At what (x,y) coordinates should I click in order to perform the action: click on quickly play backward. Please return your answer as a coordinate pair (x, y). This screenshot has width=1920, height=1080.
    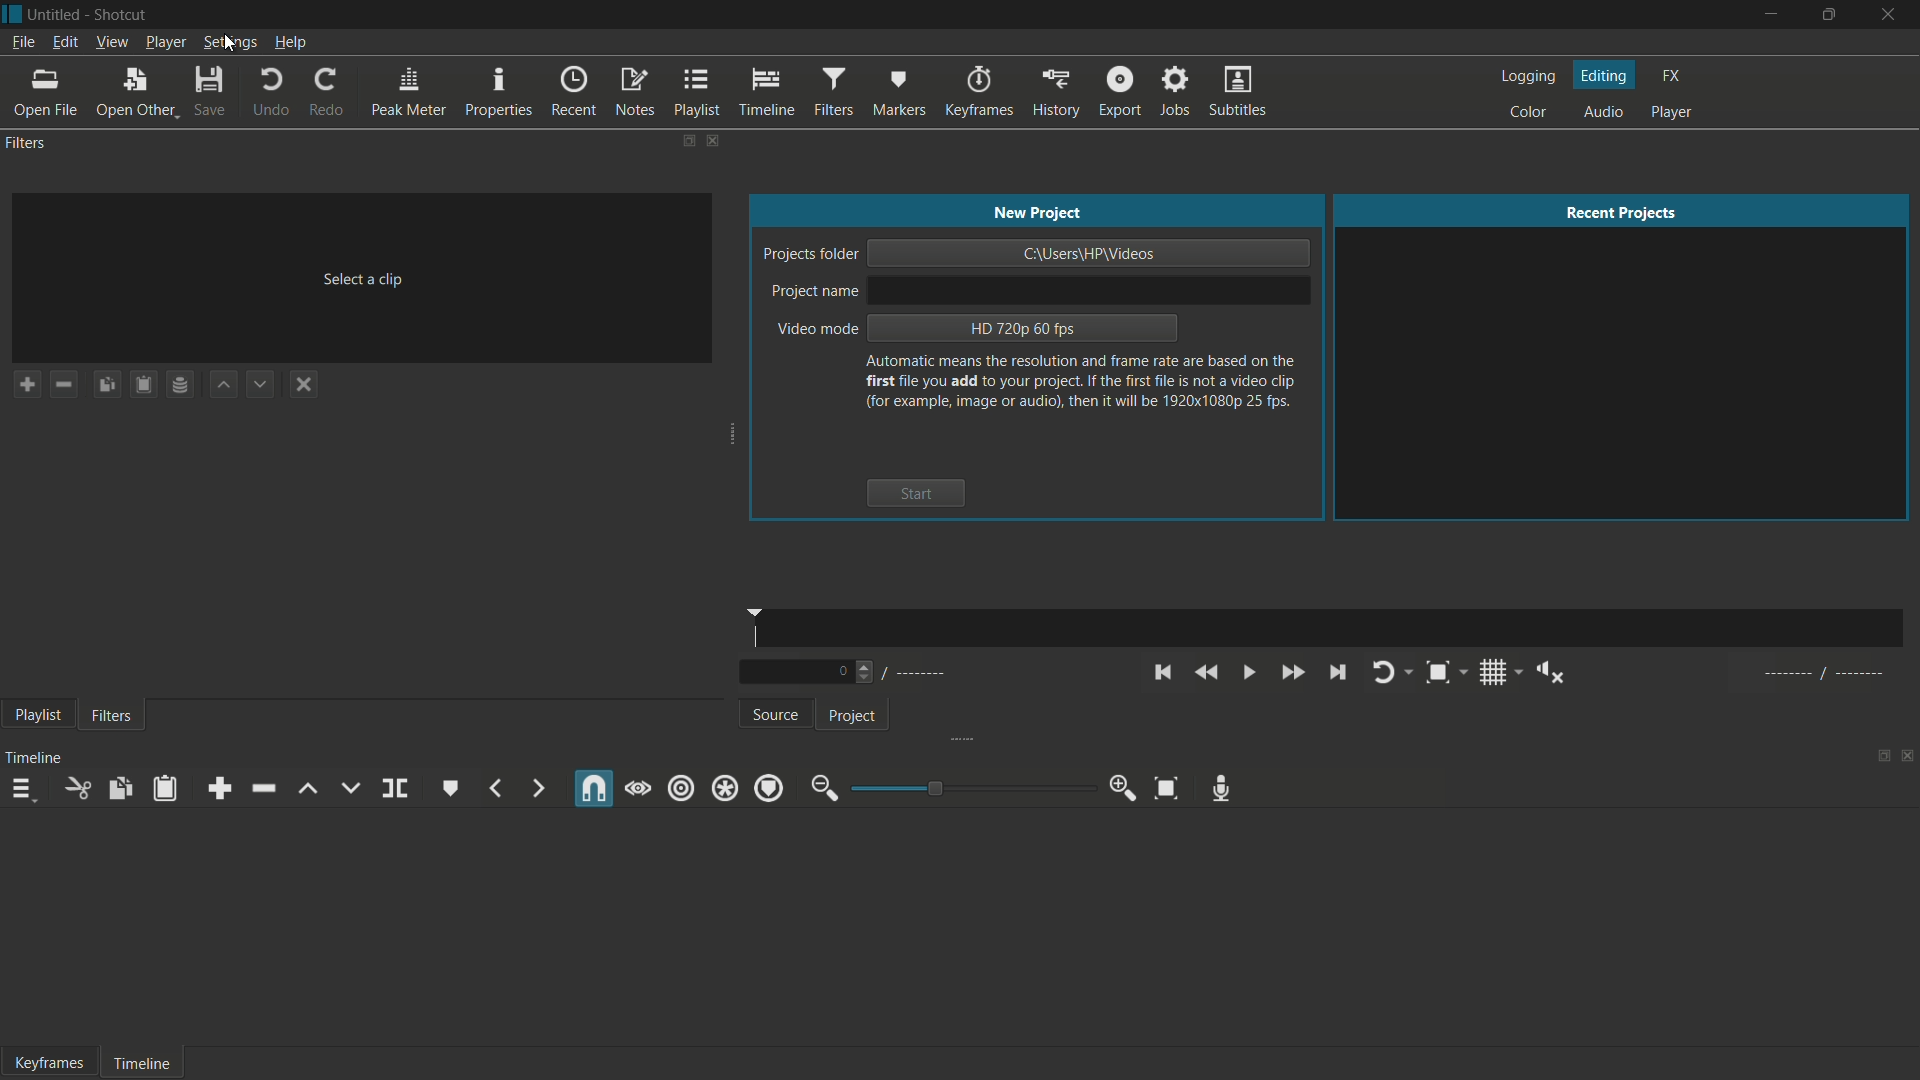
    Looking at the image, I should click on (1204, 671).